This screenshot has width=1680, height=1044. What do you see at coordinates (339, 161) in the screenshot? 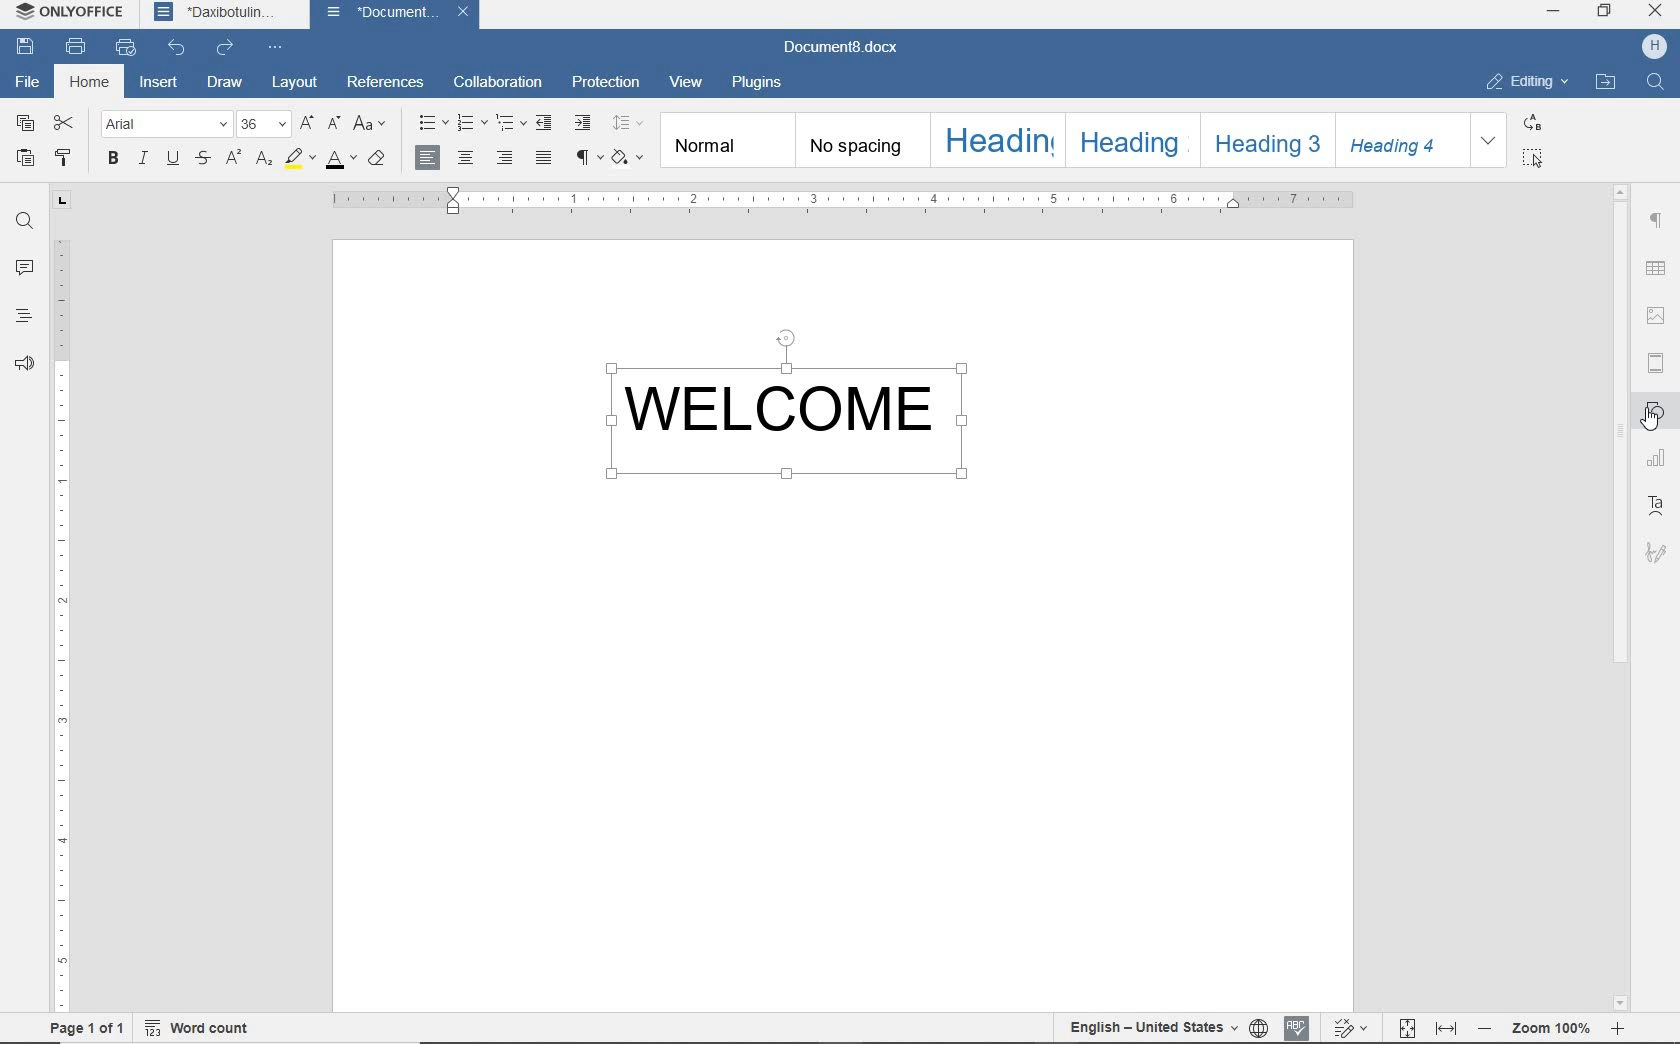
I see `FONT COLOR` at bounding box center [339, 161].